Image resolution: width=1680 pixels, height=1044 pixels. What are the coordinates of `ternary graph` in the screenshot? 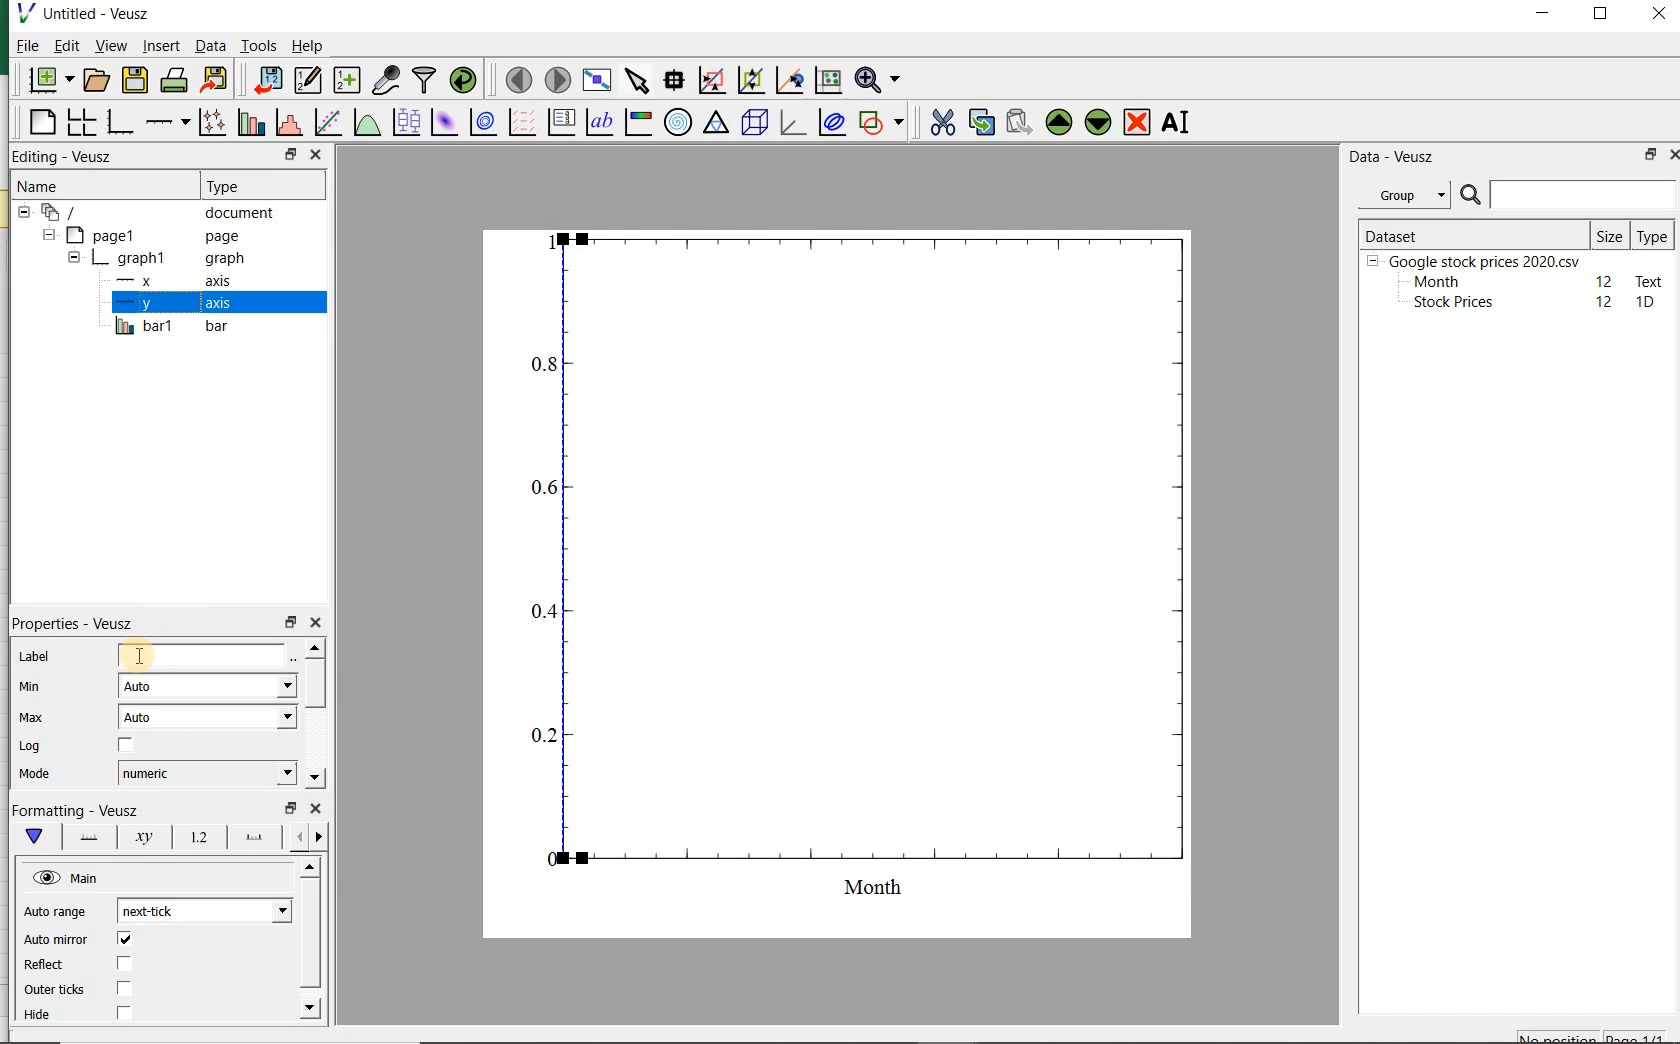 It's located at (715, 124).